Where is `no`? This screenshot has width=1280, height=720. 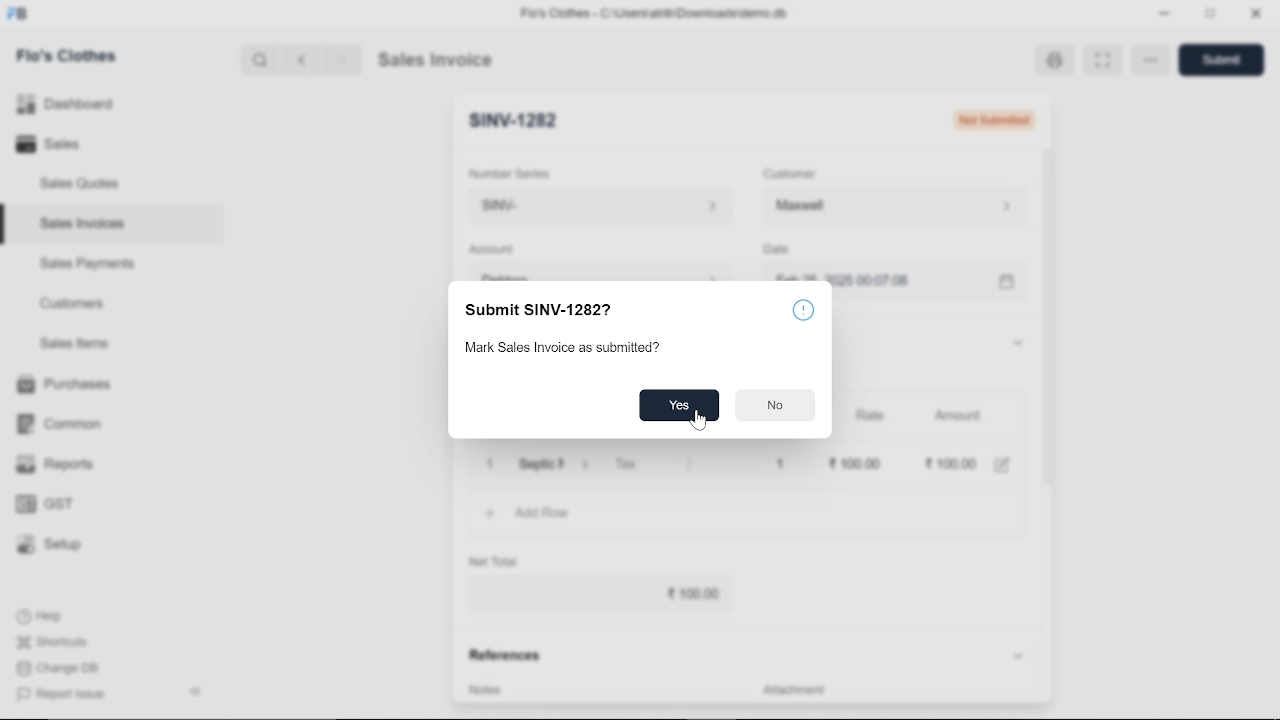
no is located at coordinates (774, 404).